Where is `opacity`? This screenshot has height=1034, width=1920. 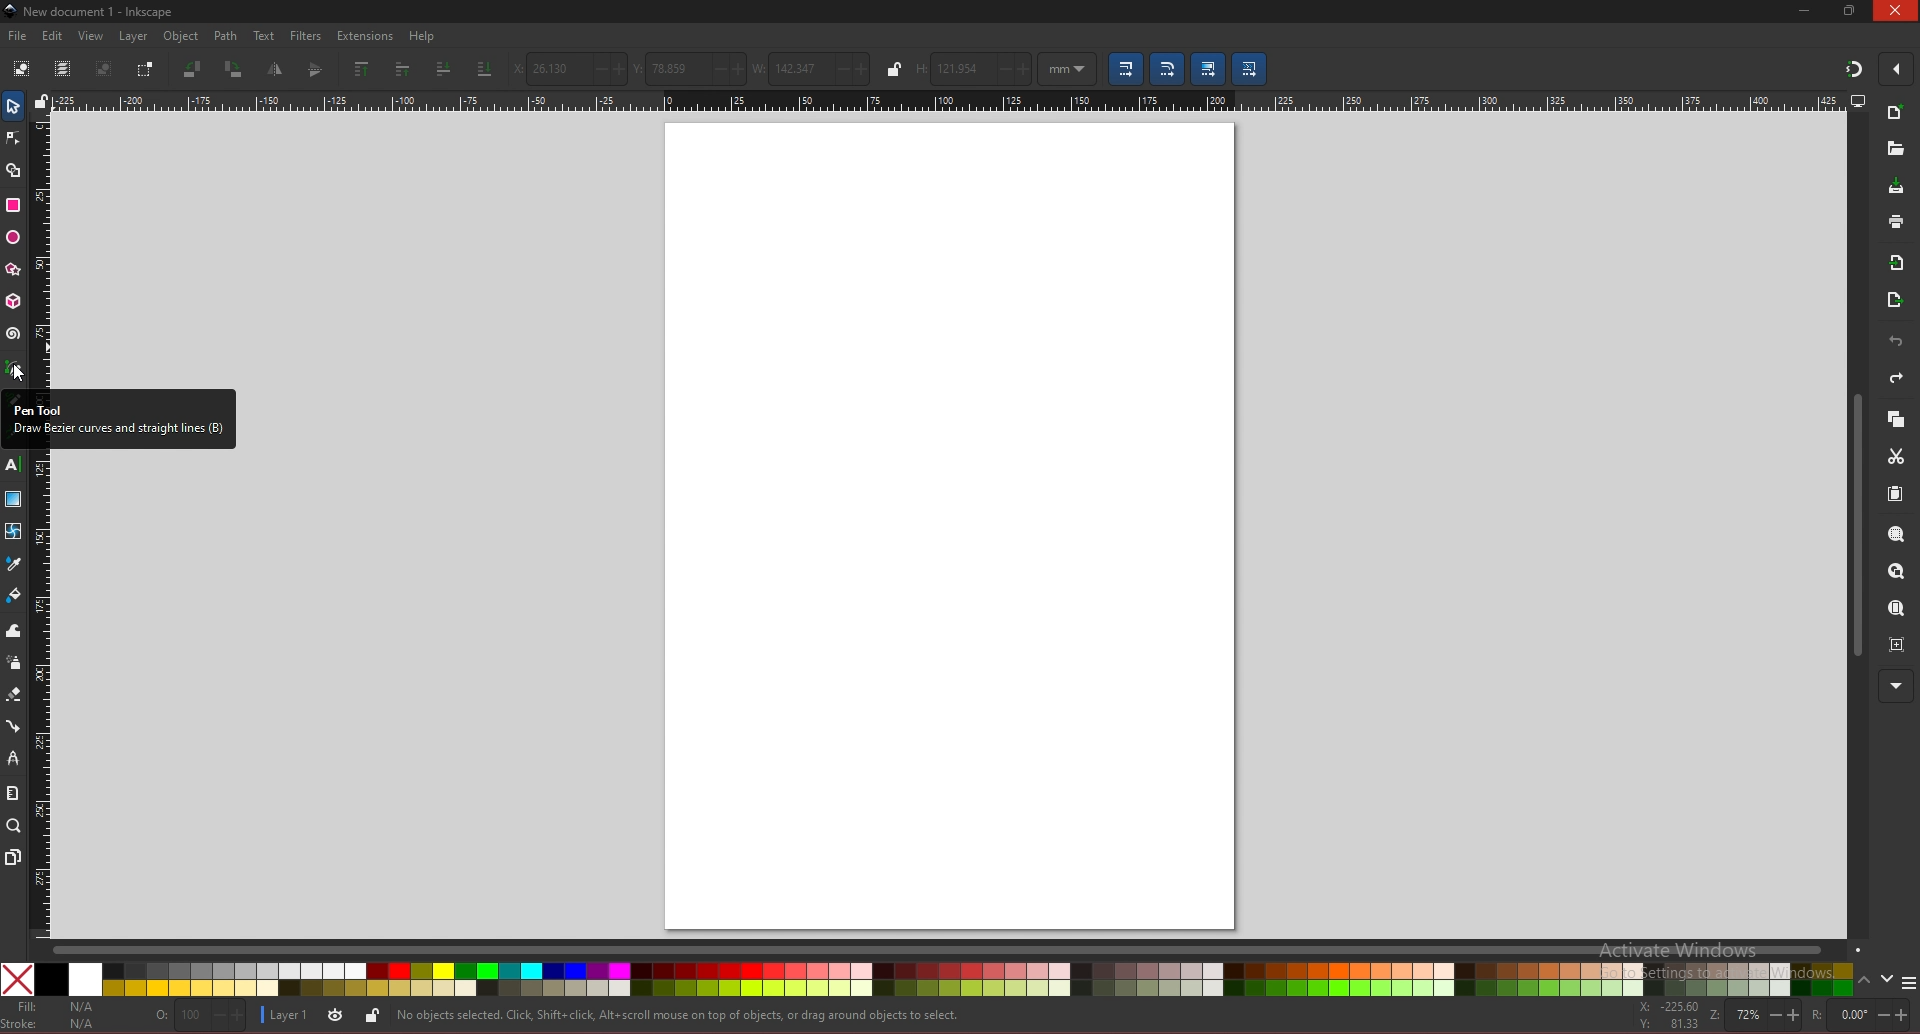
opacity is located at coordinates (194, 1019).